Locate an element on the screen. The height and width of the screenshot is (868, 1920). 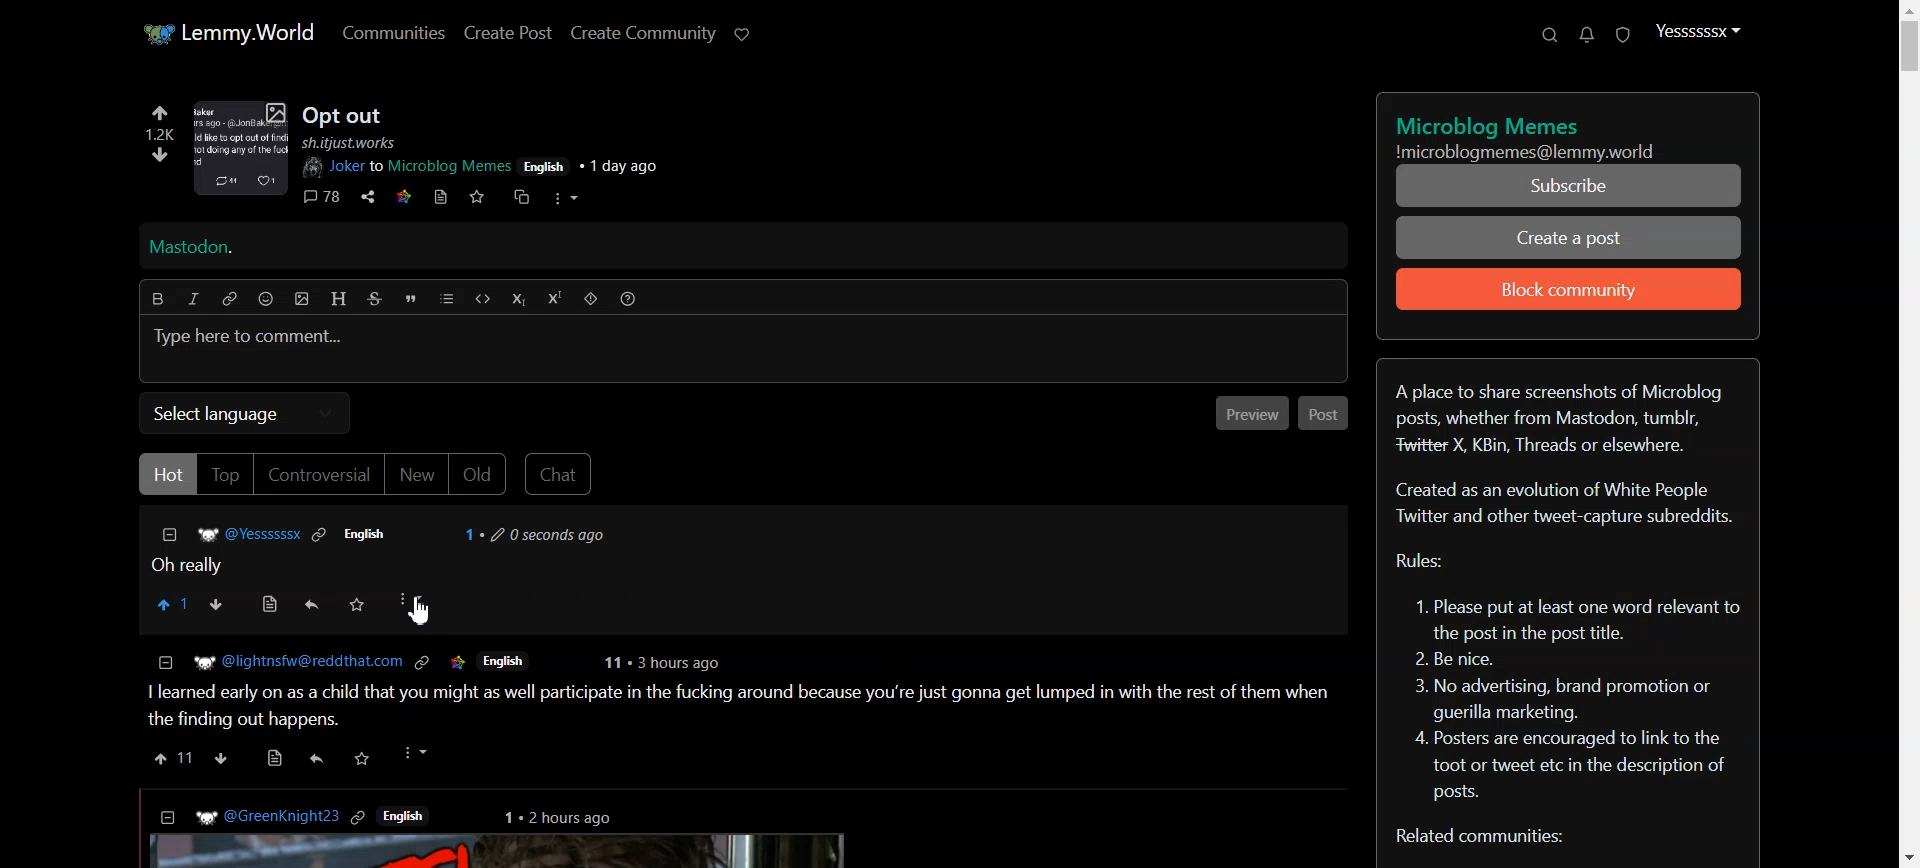
New is located at coordinates (417, 475).